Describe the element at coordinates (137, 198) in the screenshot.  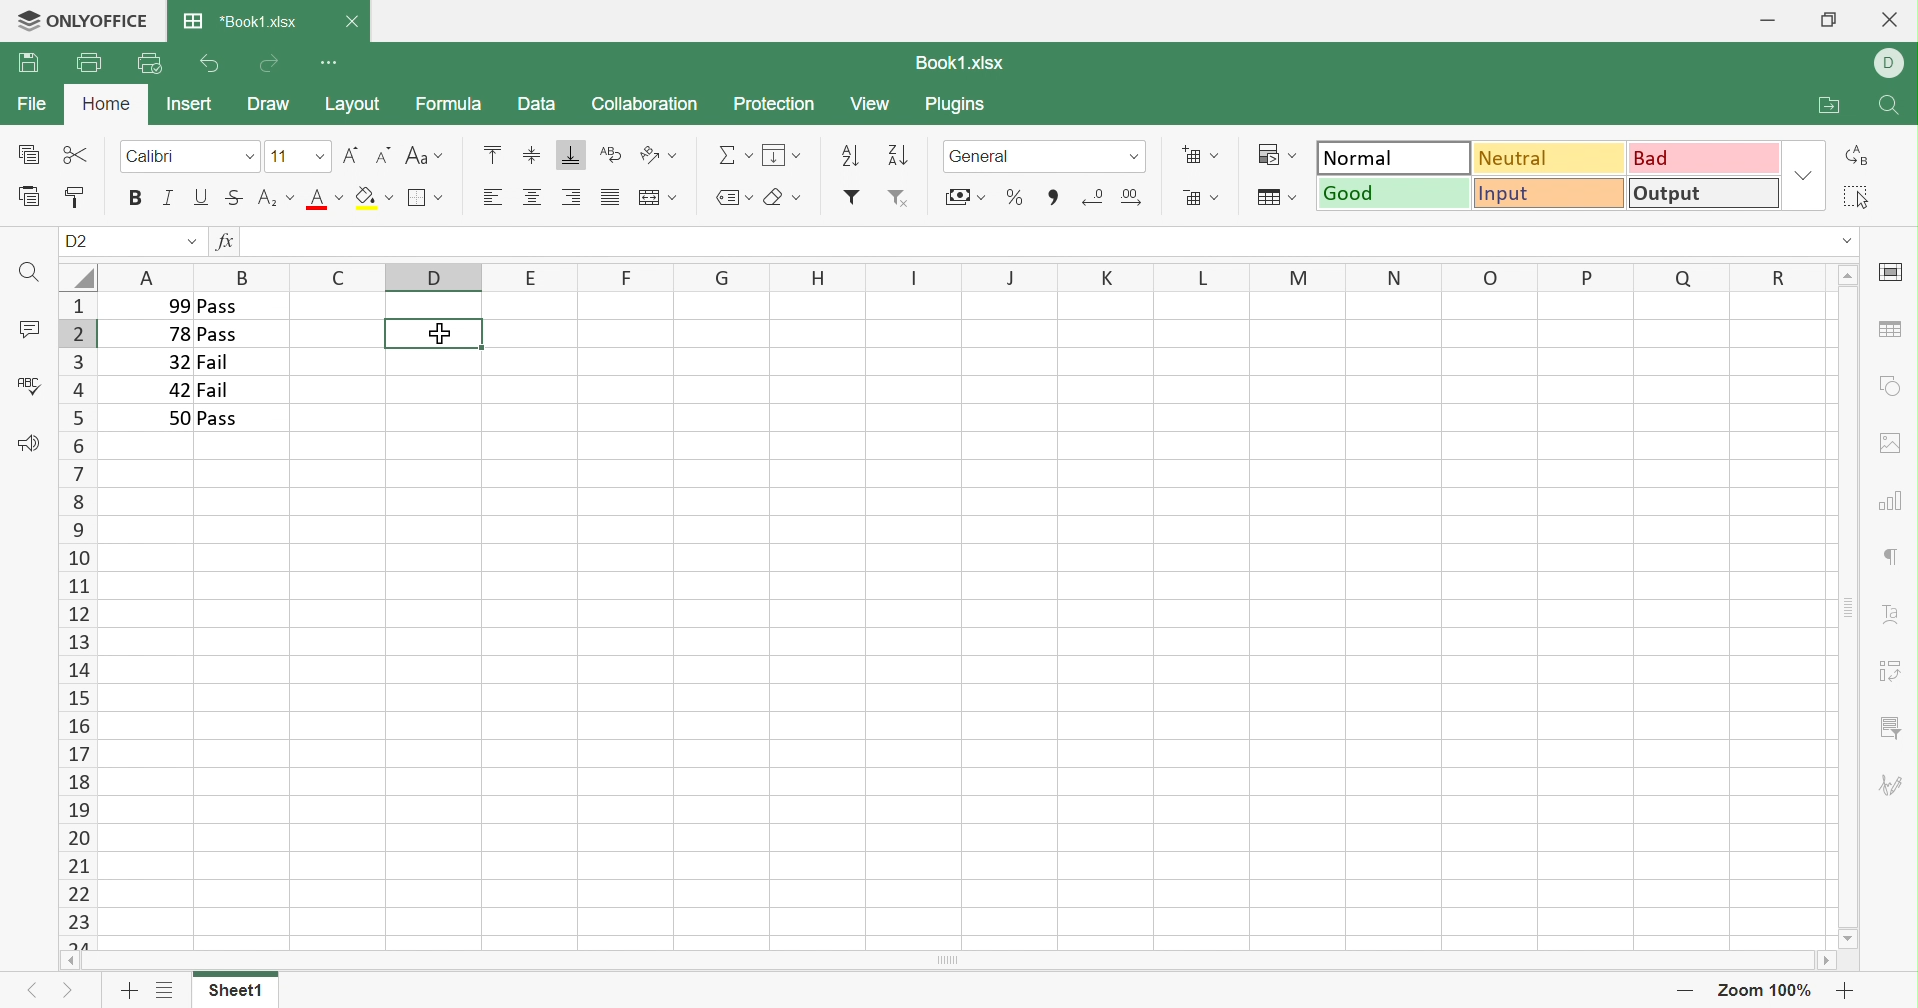
I see `Bold` at that location.